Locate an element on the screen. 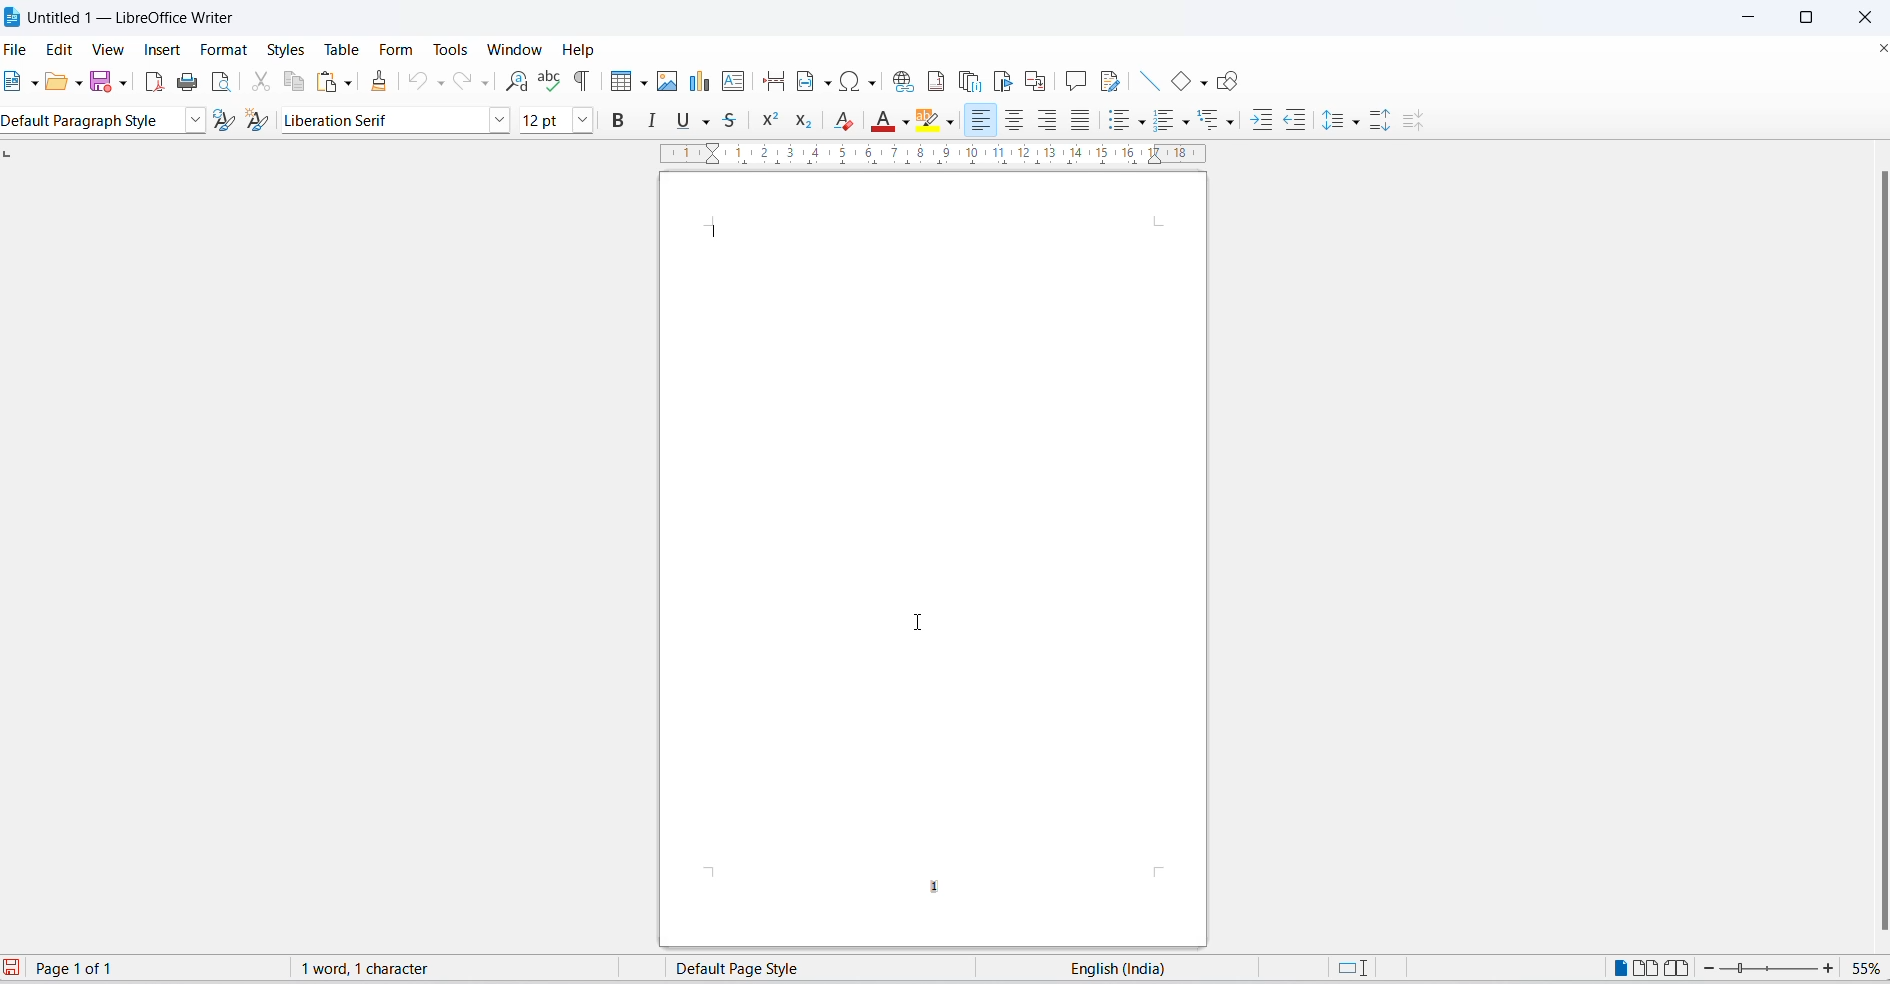  update selected style is located at coordinates (230, 121).